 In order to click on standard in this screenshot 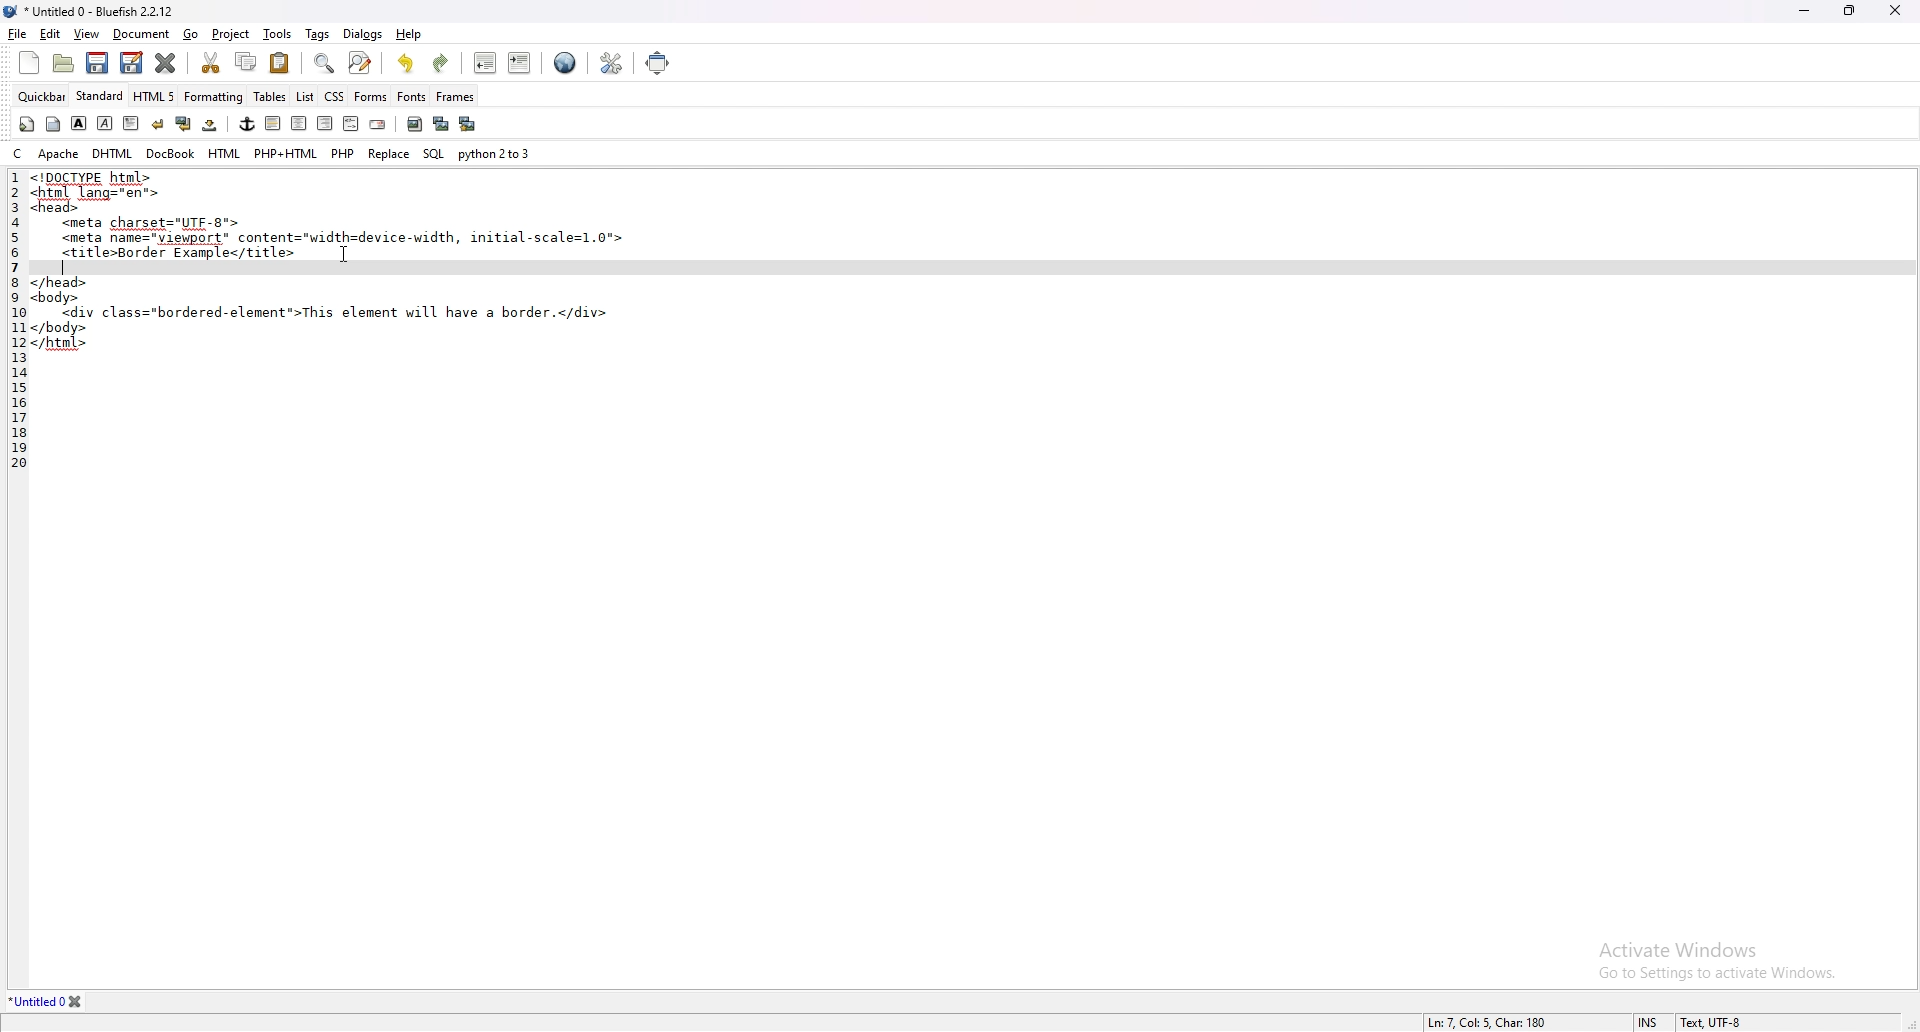, I will do `click(100, 95)`.